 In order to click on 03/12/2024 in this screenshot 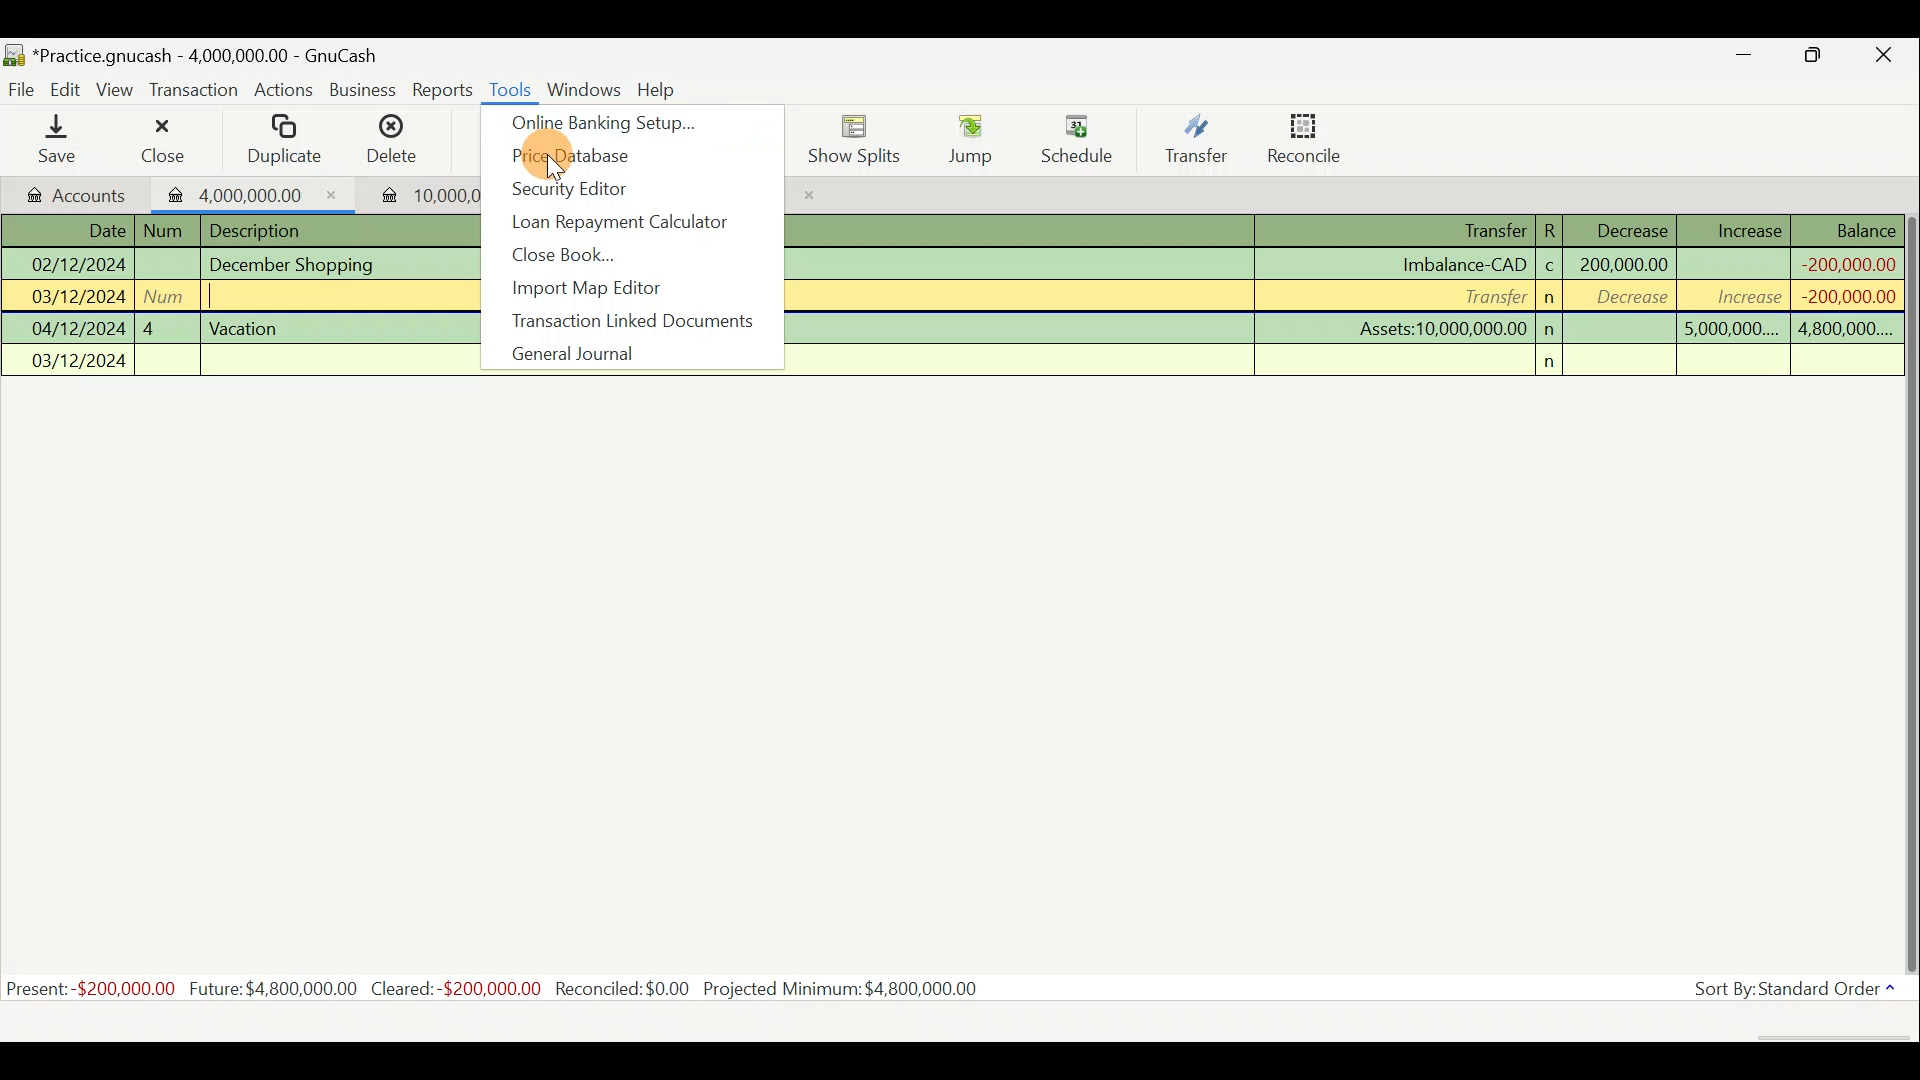, I will do `click(80, 363)`.